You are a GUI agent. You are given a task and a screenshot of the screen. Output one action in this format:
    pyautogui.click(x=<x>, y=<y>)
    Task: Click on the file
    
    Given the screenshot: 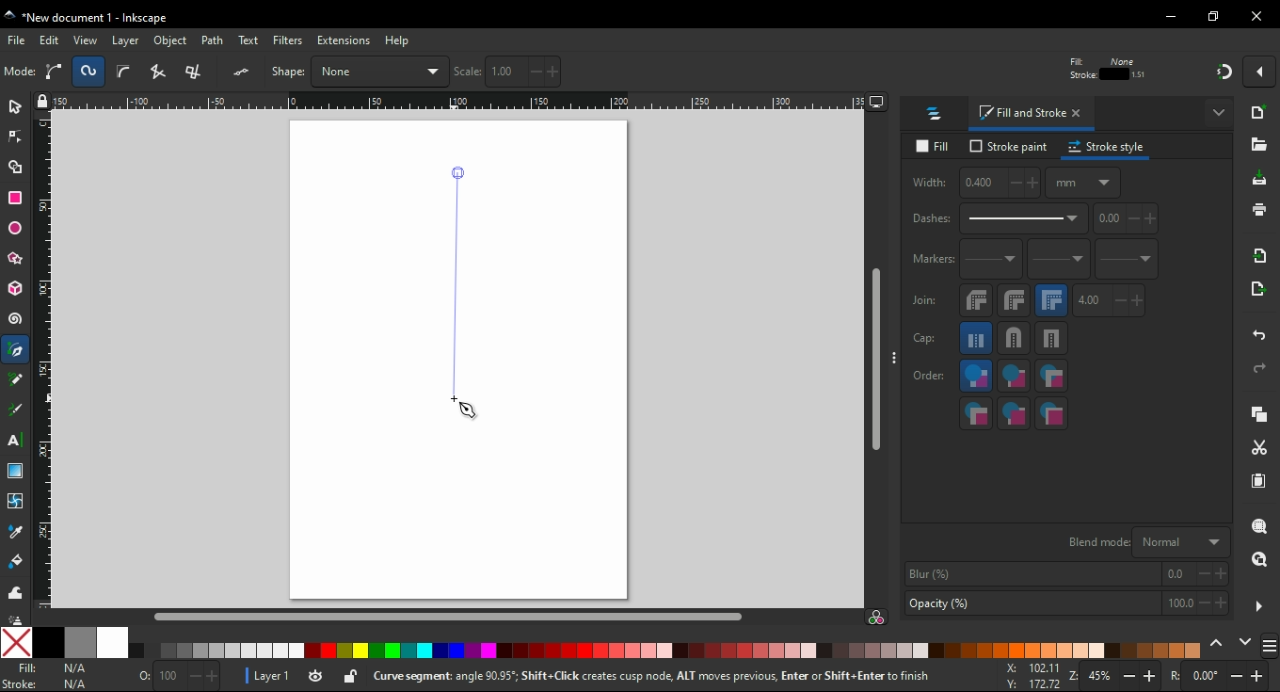 What is the action you would take?
    pyautogui.click(x=18, y=40)
    